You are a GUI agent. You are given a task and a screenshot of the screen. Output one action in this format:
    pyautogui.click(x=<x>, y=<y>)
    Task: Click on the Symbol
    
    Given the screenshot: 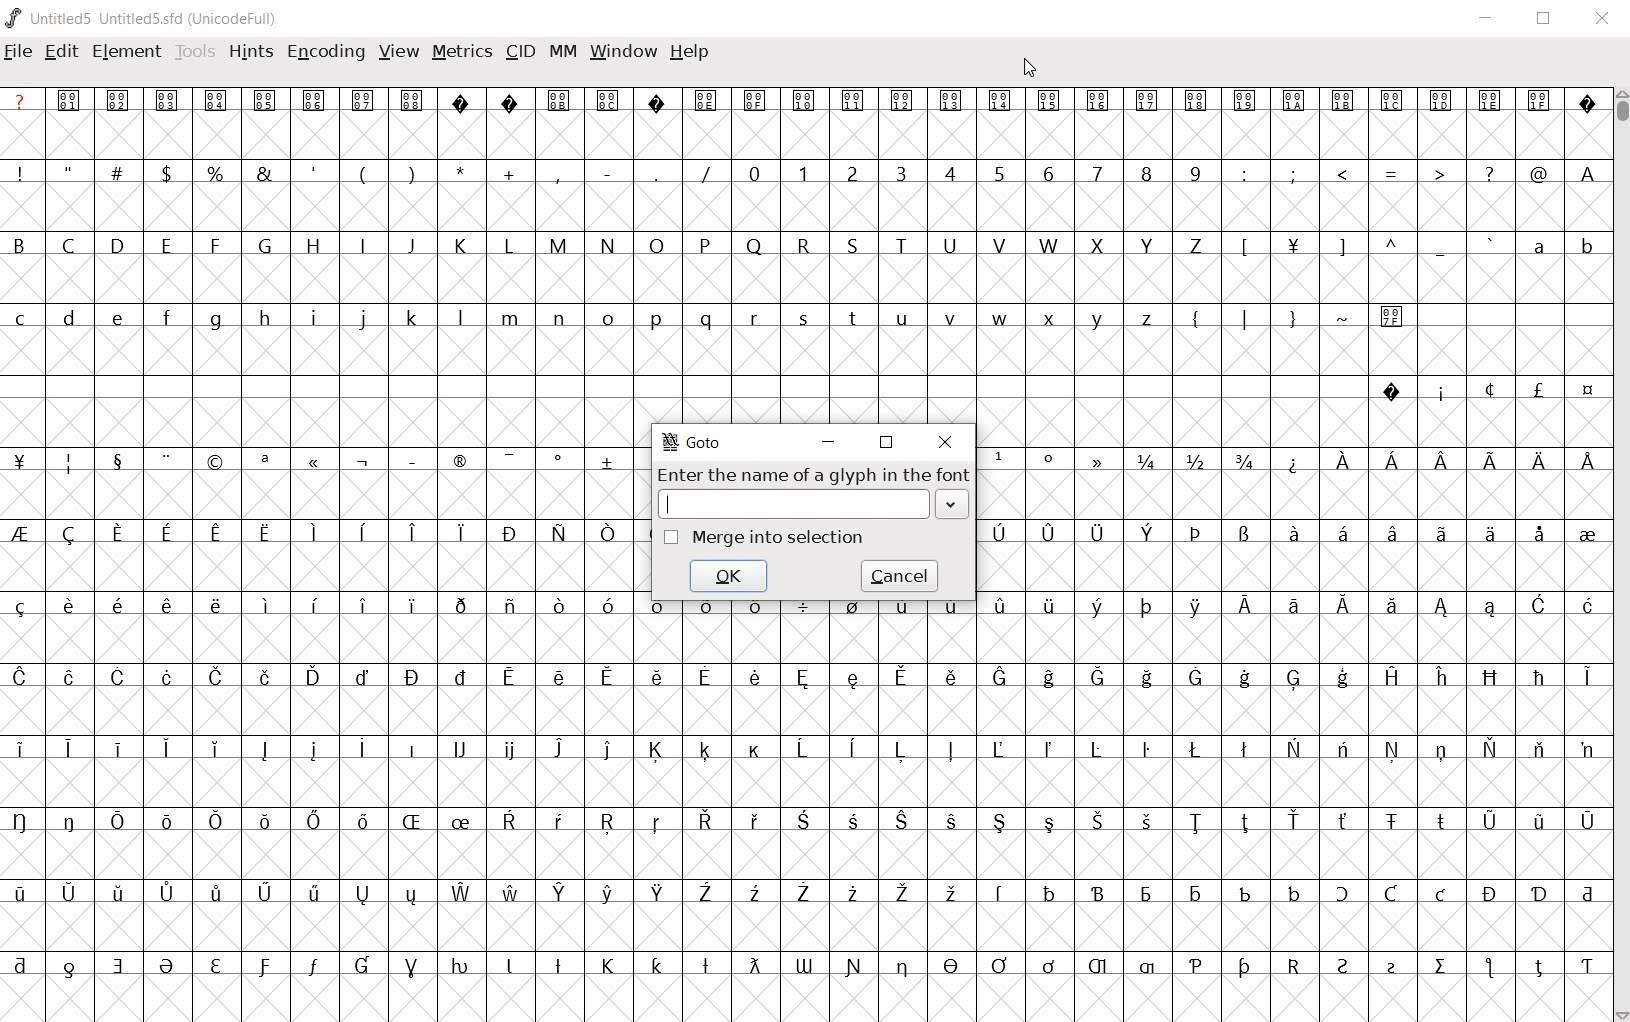 What is the action you would take?
    pyautogui.click(x=1394, y=750)
    